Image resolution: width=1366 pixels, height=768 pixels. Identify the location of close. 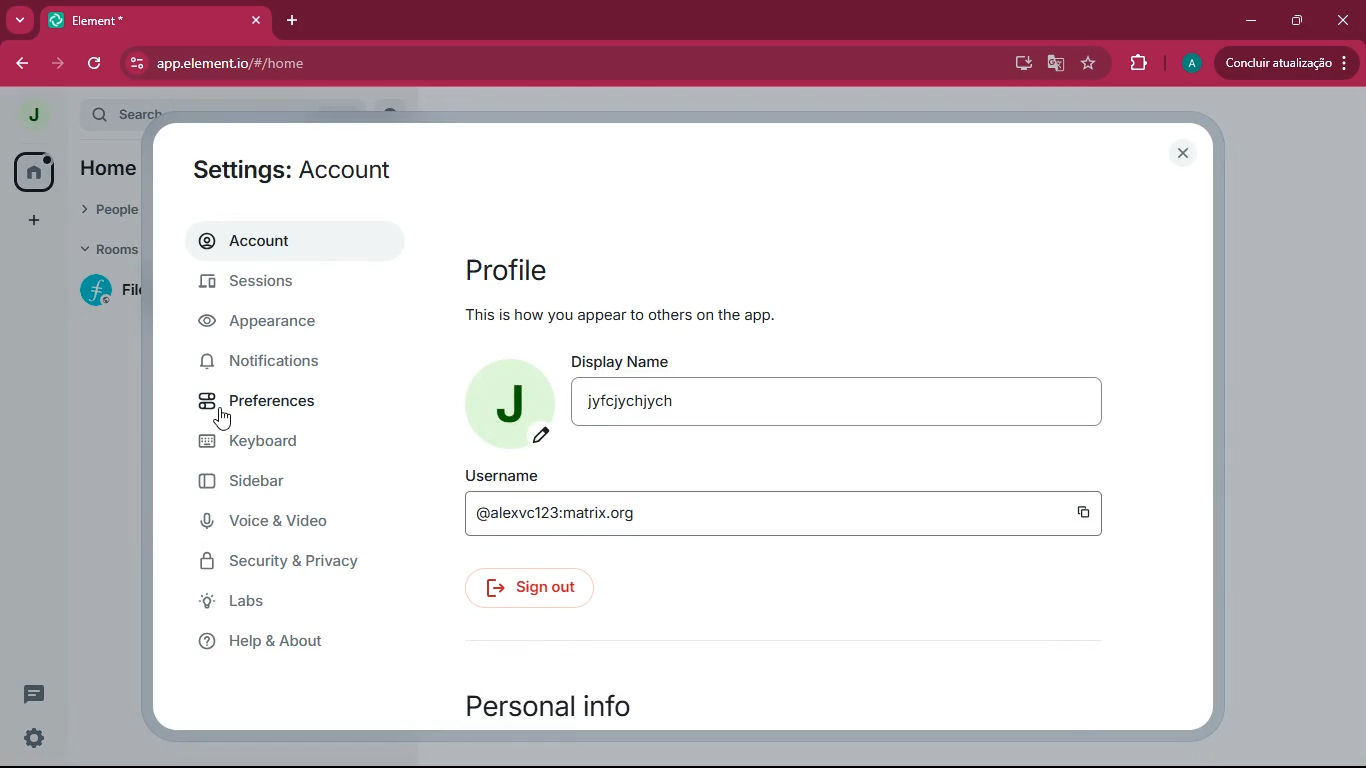
(251, 20).